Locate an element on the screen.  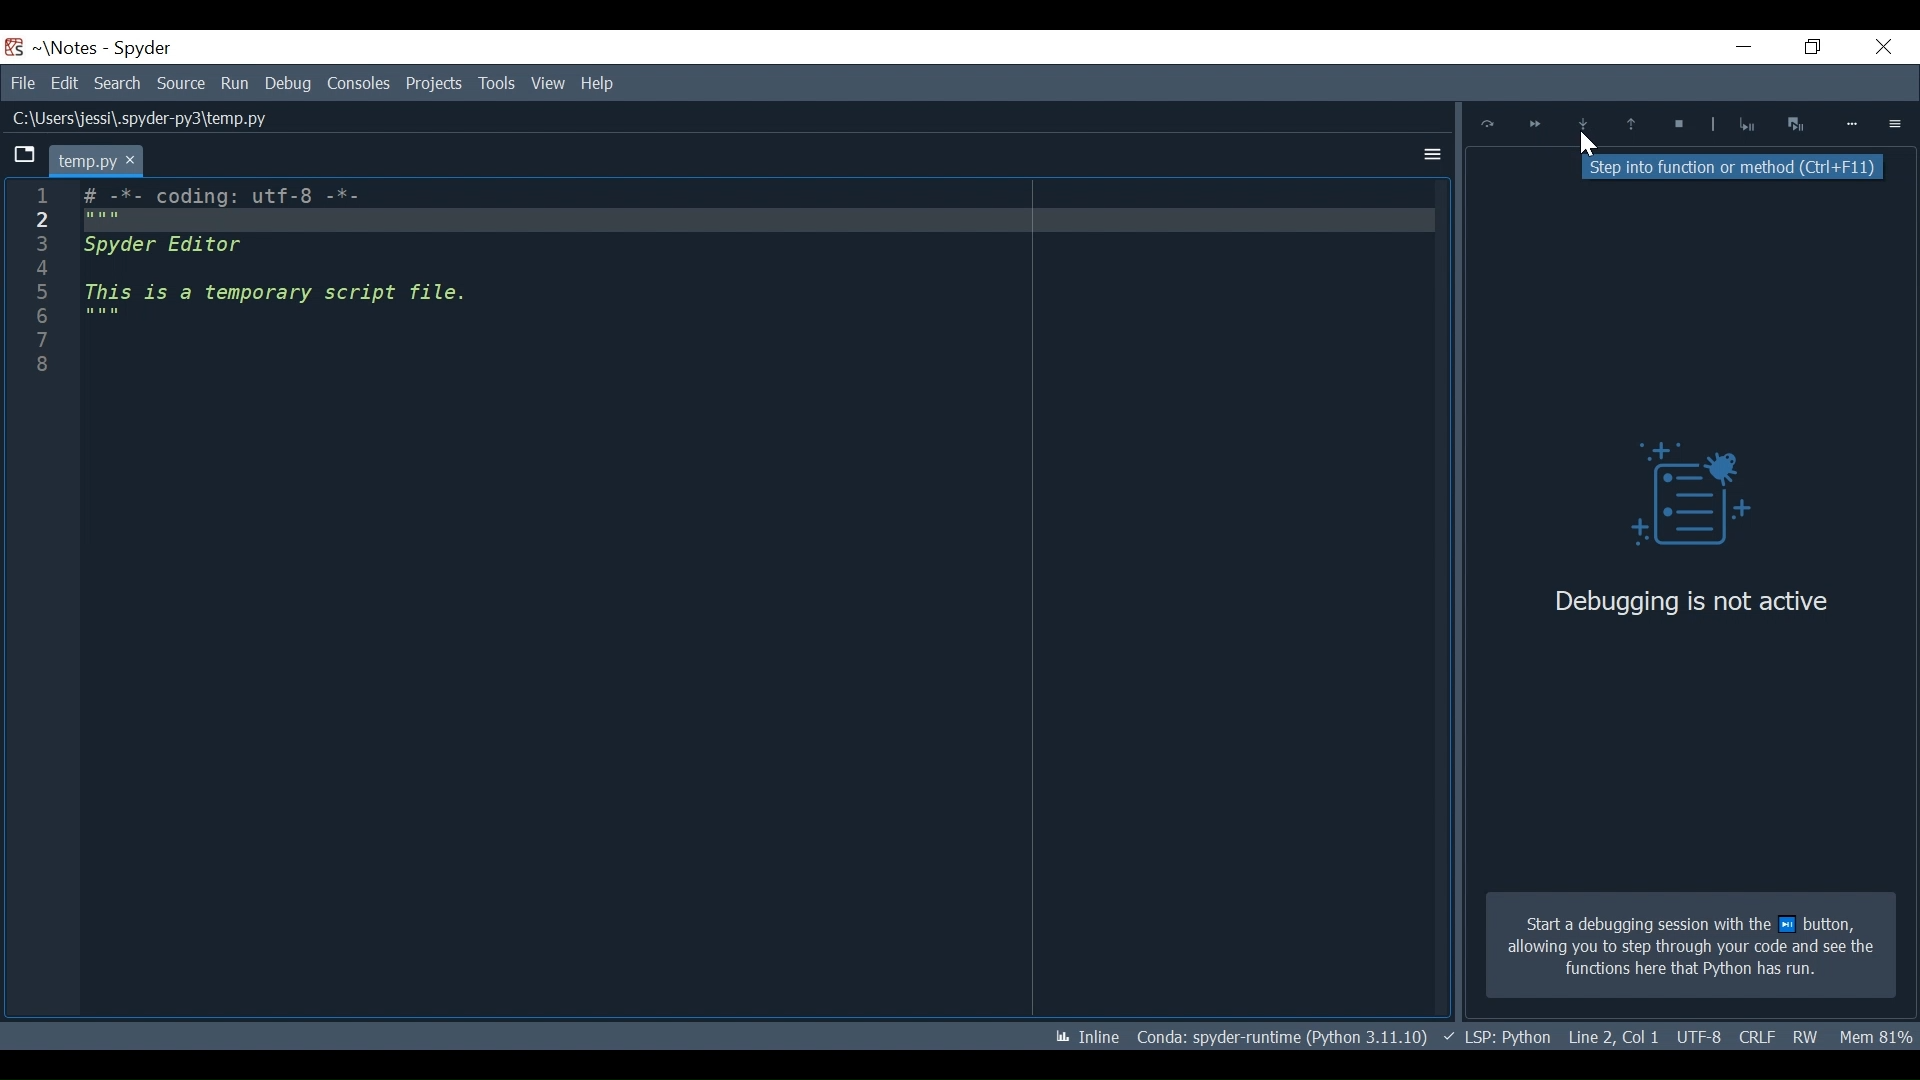
File EQL Status is located at coordinates (1614, 1037).